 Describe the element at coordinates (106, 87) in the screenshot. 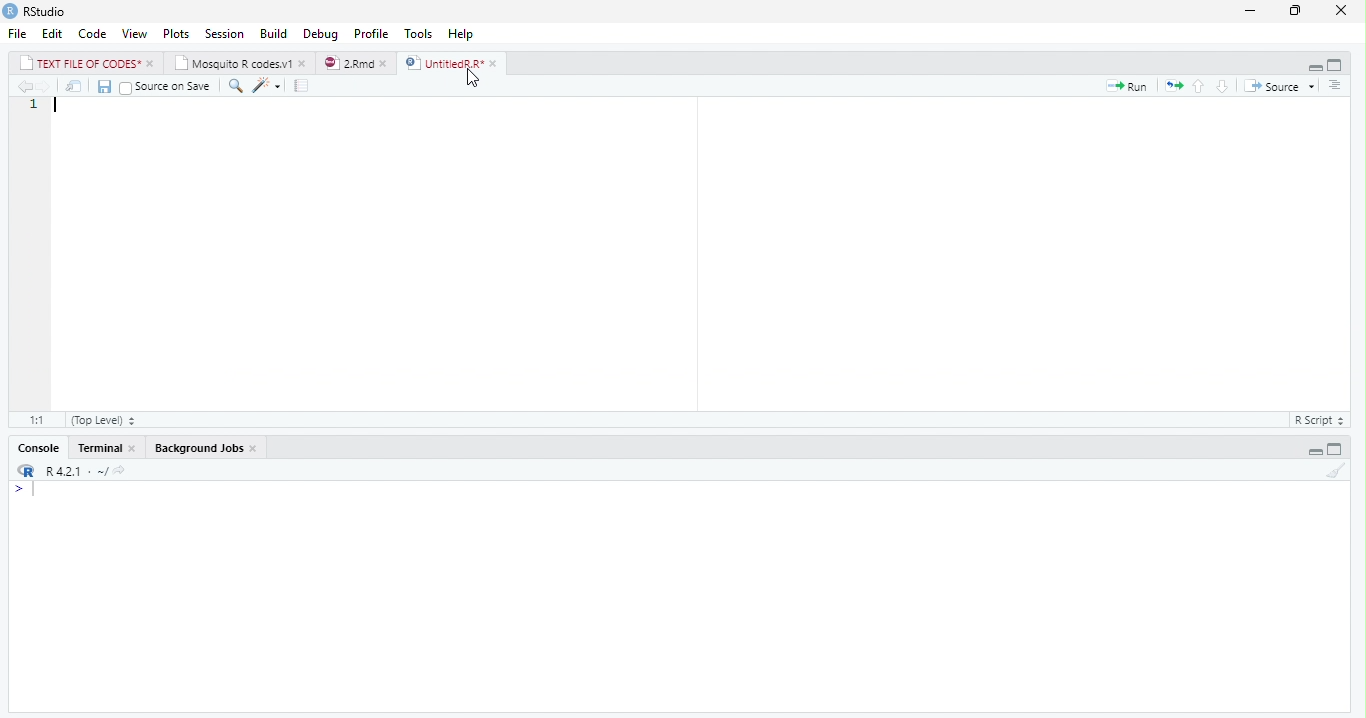

I see `save` at that location.